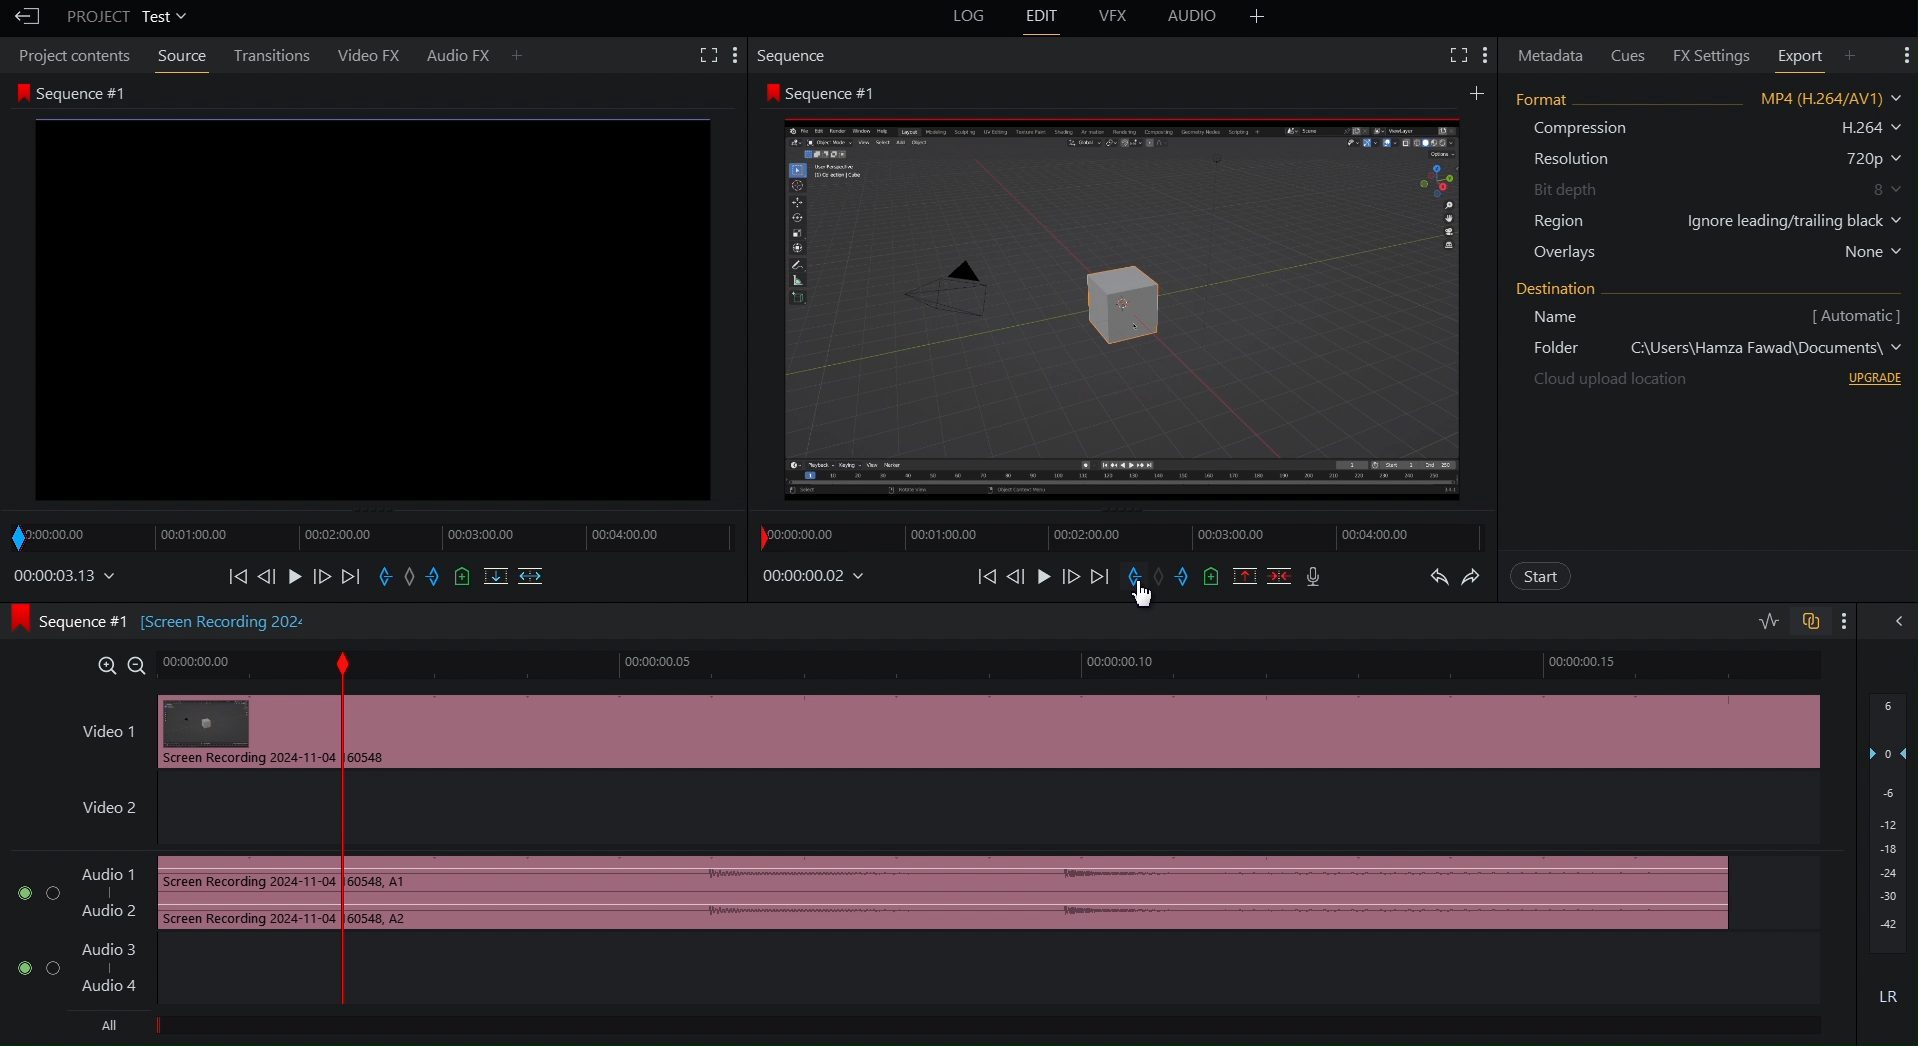 Image resolution: width=1918 pixels, height=1046 pixels. What do you see at coordinates (98, 805) in the screenshot?
I see `Video 2` at bounding box center [98, 805].